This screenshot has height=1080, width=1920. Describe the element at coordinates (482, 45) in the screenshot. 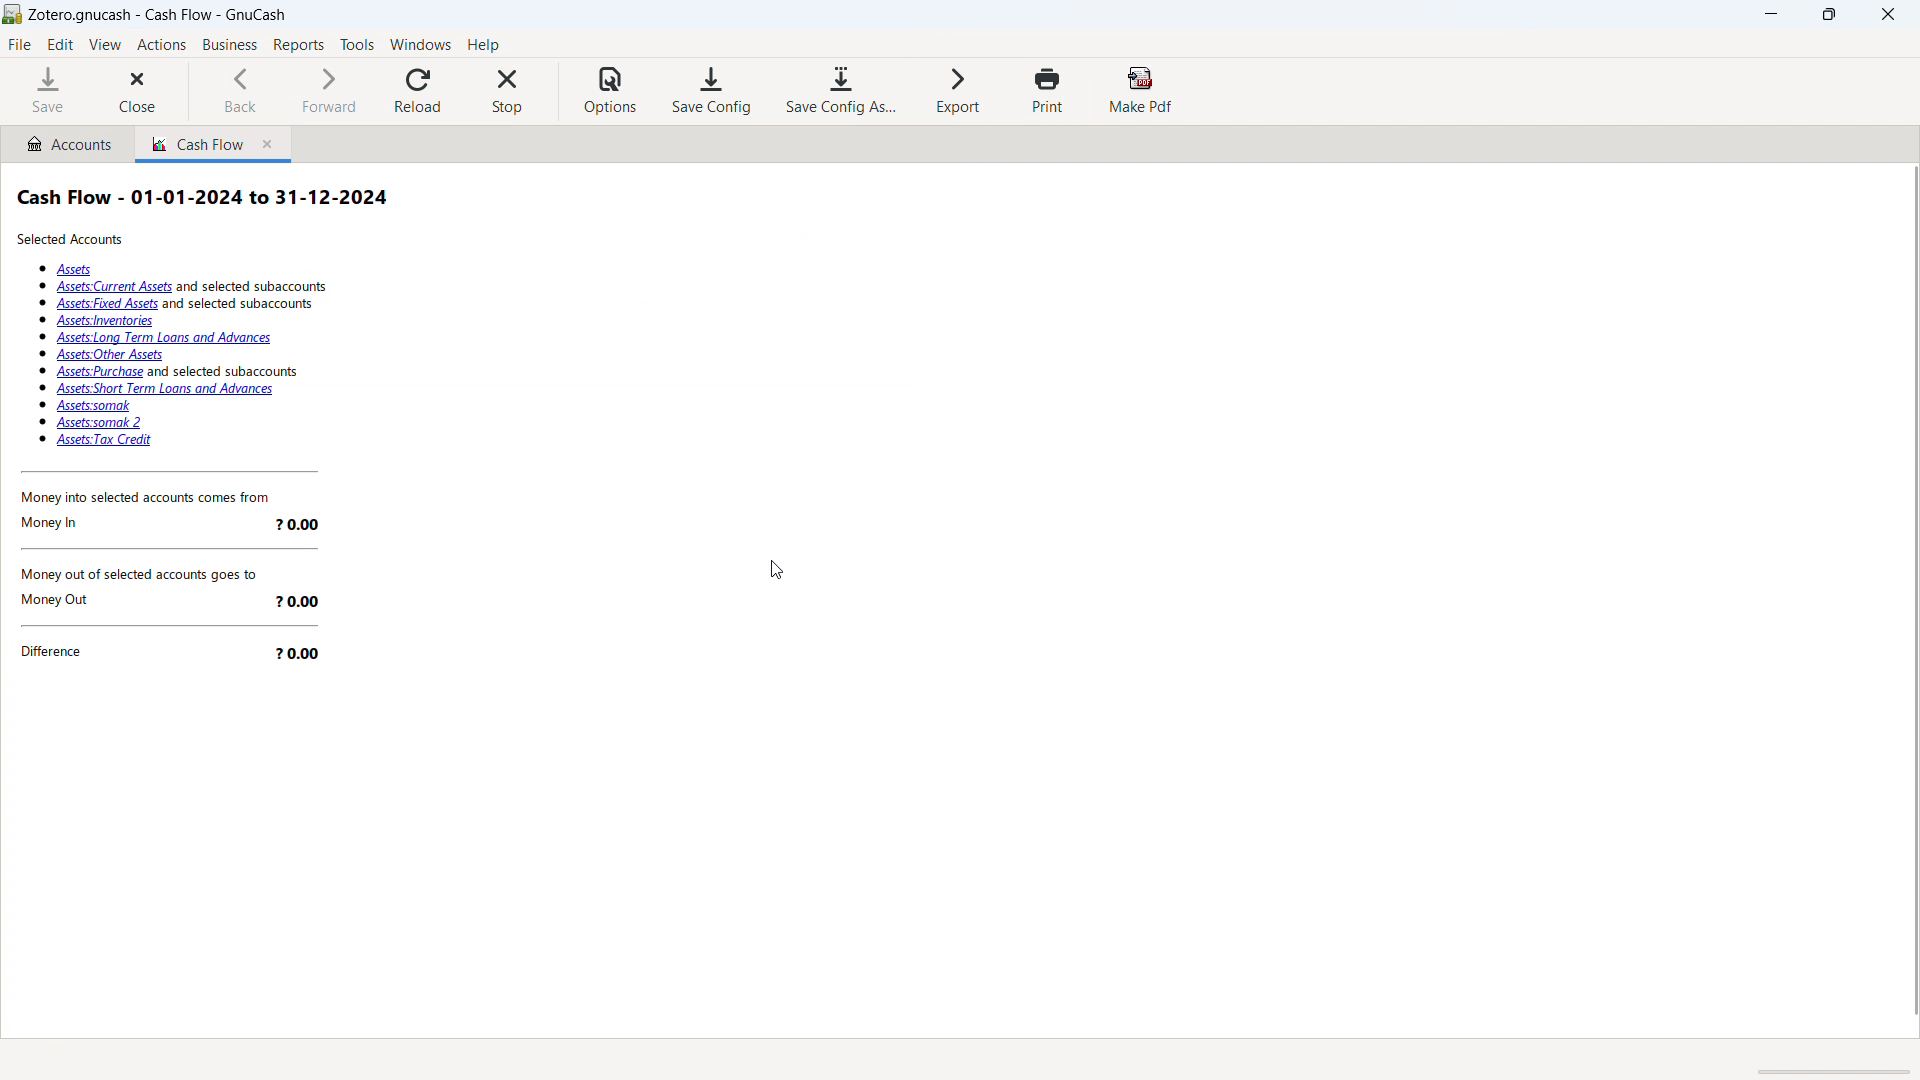

I see `help` at that location.